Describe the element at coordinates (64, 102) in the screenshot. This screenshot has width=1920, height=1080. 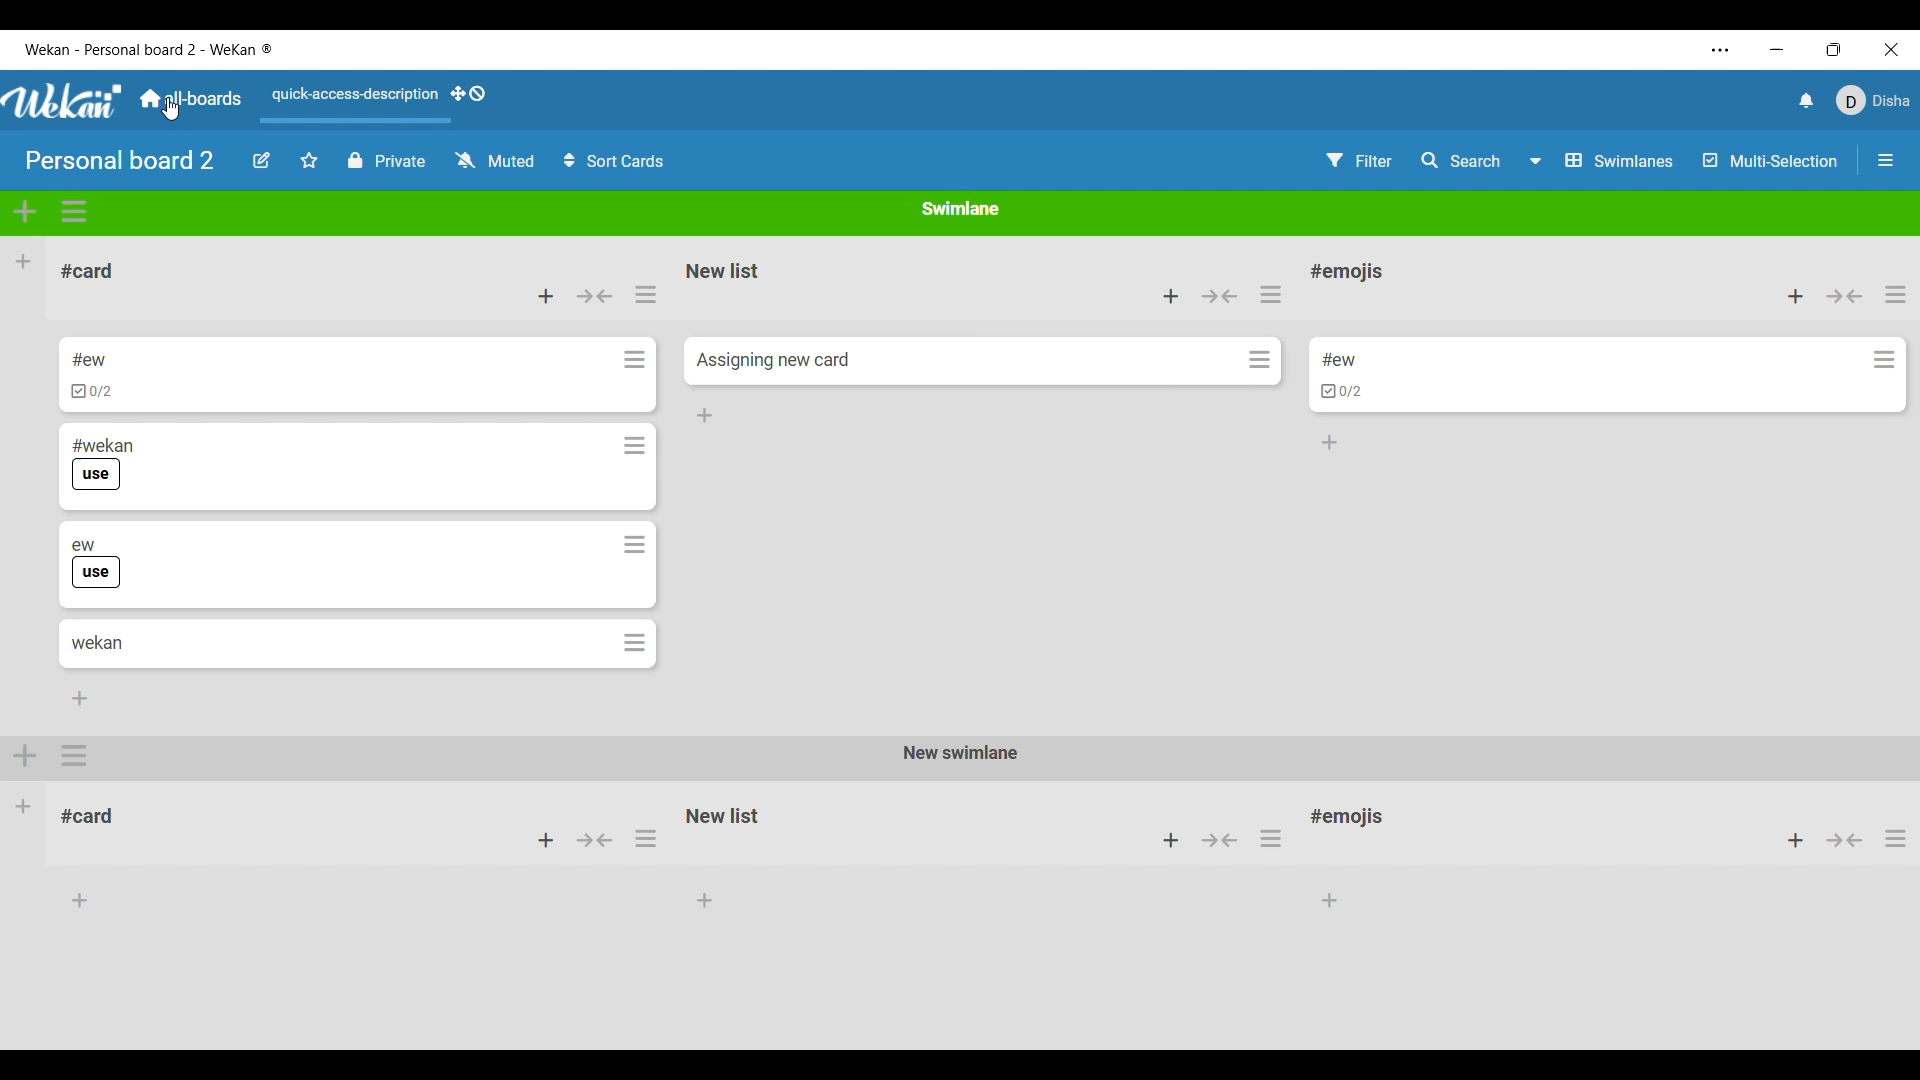
I see `Software logo` at that location.